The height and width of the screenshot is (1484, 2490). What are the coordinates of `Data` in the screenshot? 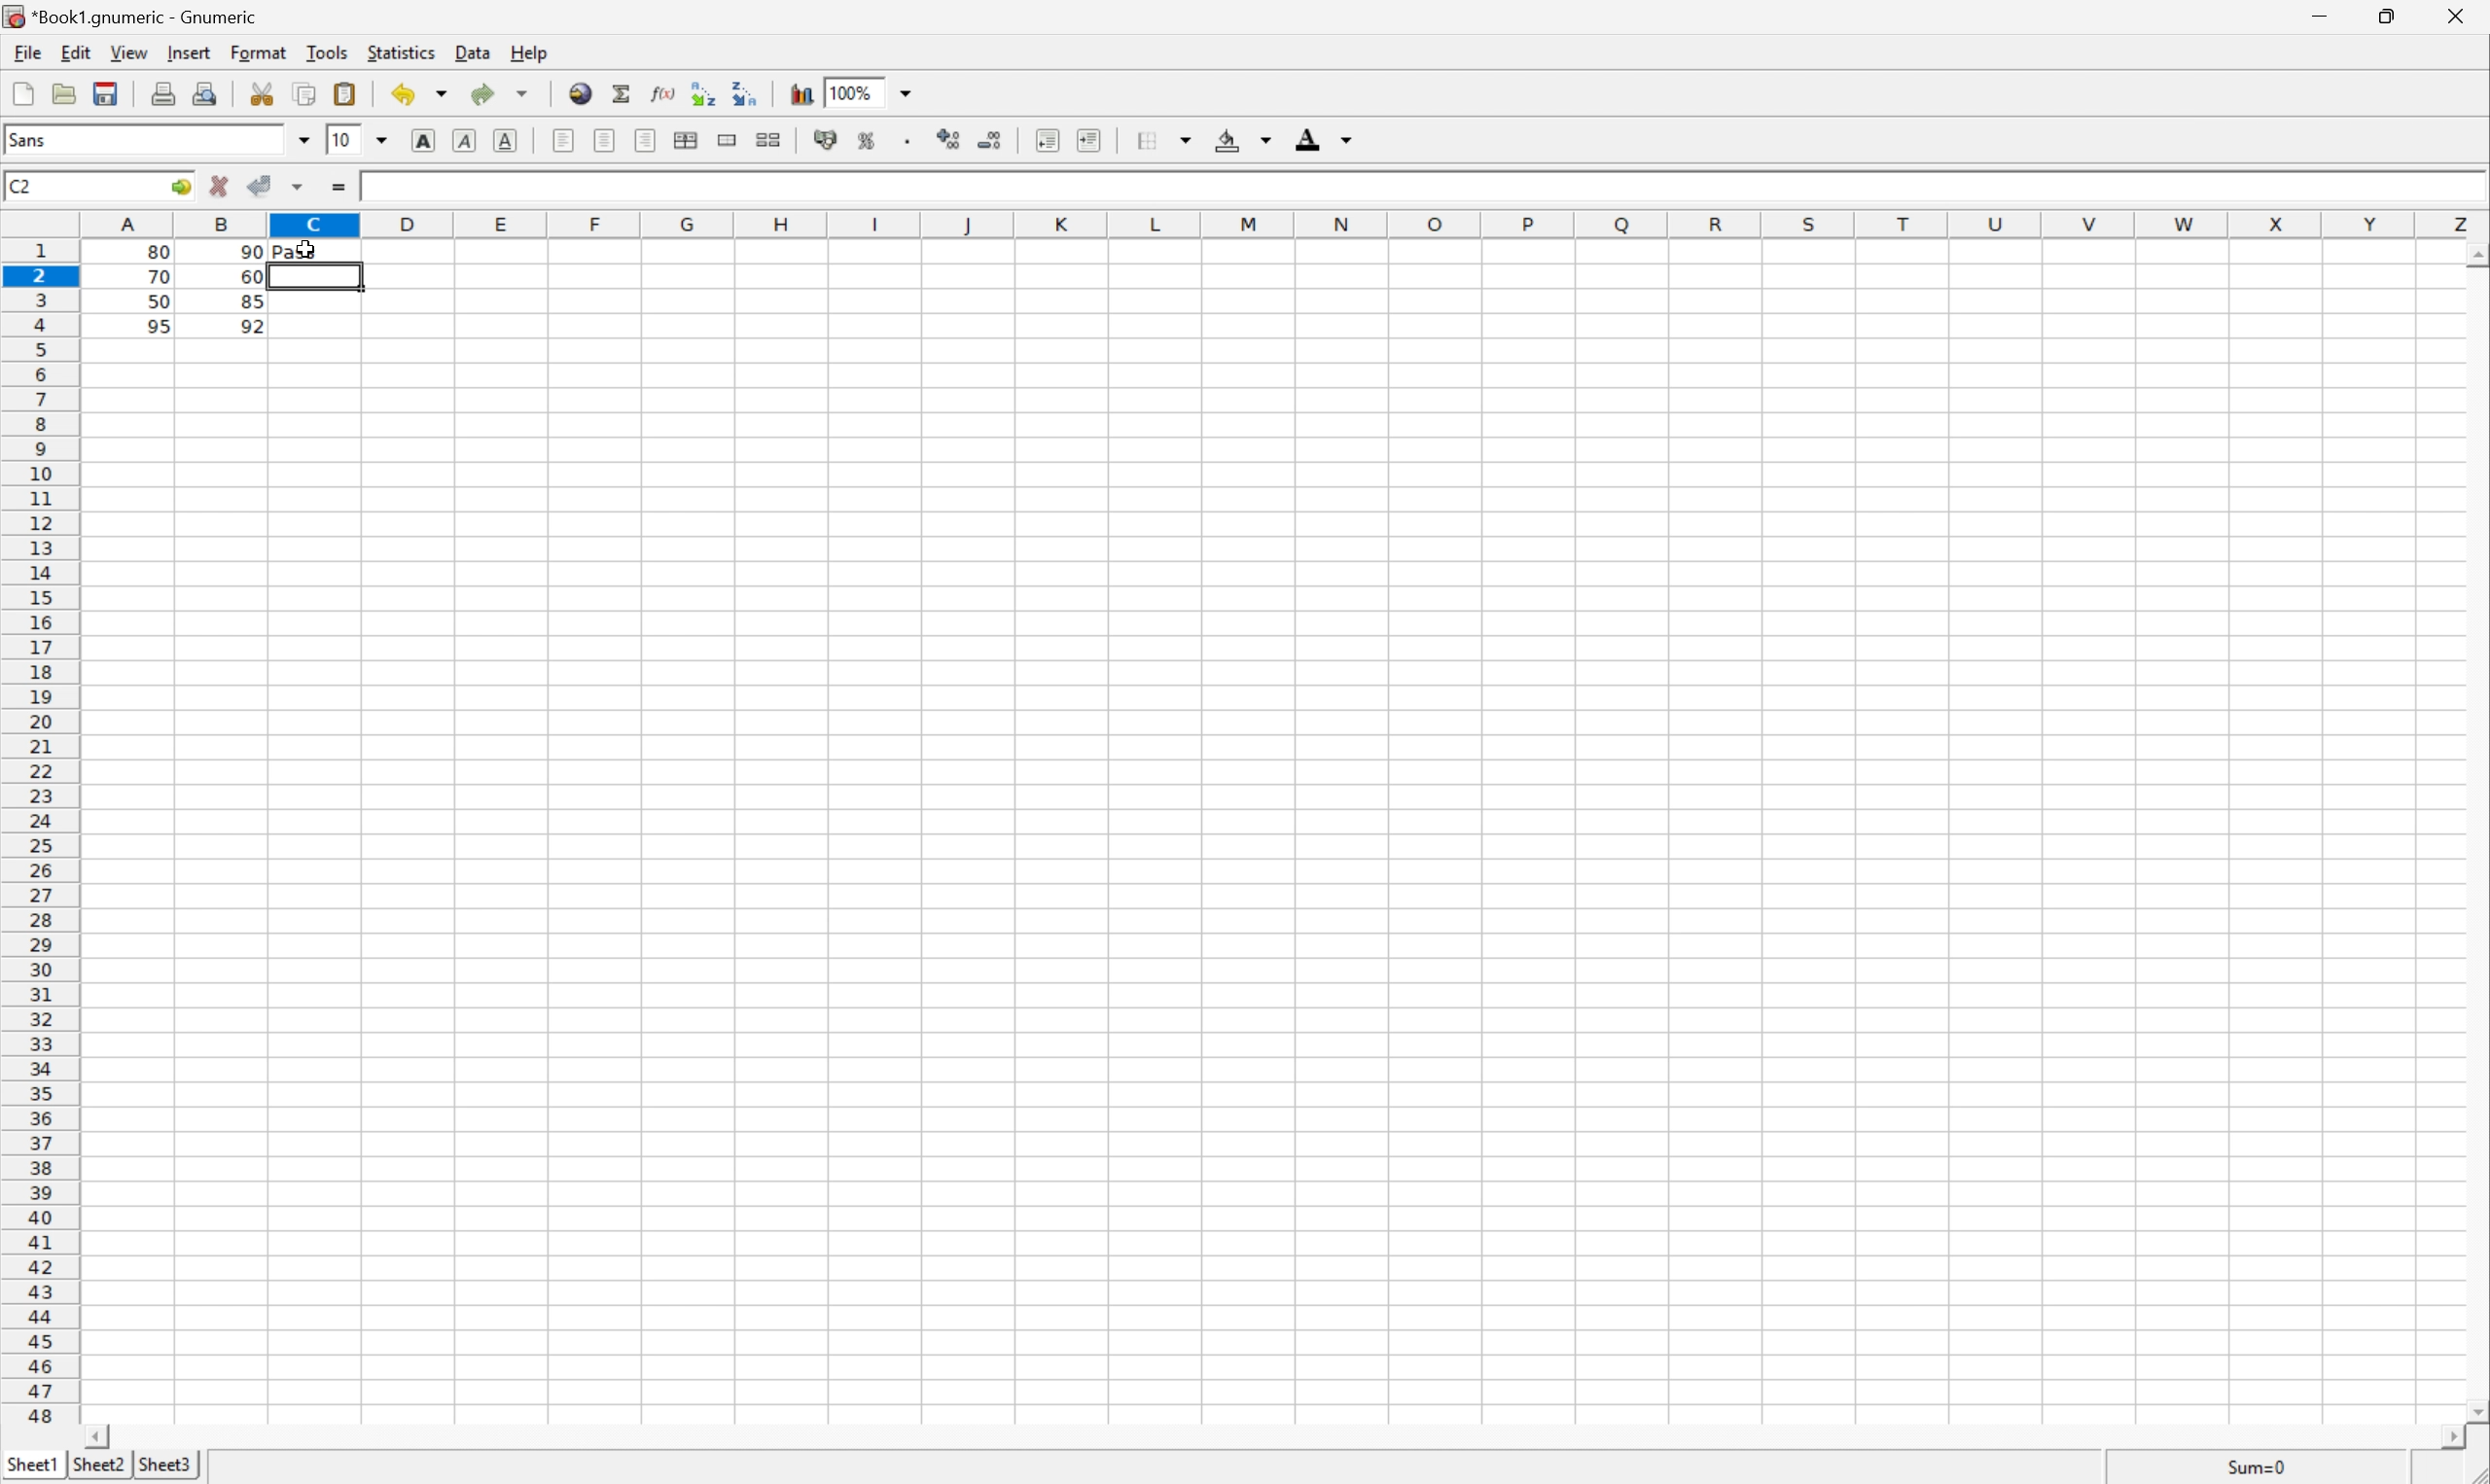 It's located at (474, 54).